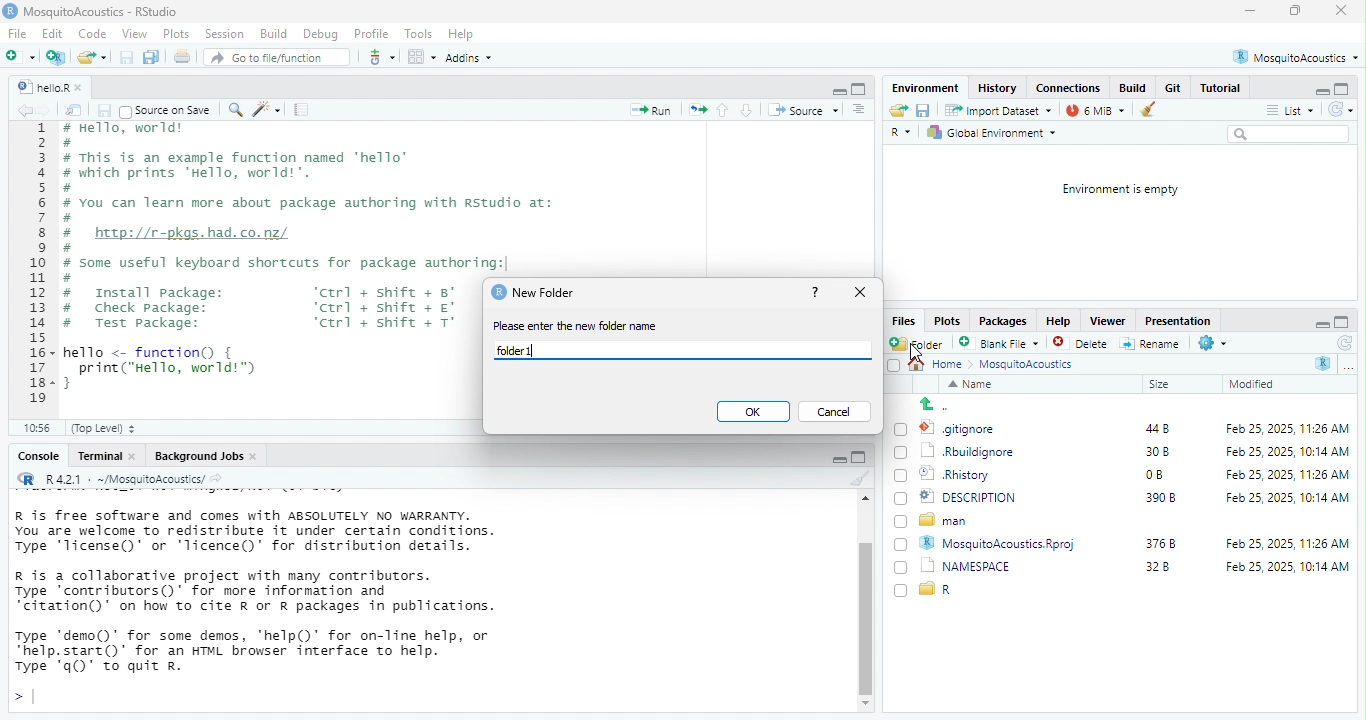  Describe the element at coordinates (51, 111) in the screenshot. I see `go forward to the next source location` at that location.